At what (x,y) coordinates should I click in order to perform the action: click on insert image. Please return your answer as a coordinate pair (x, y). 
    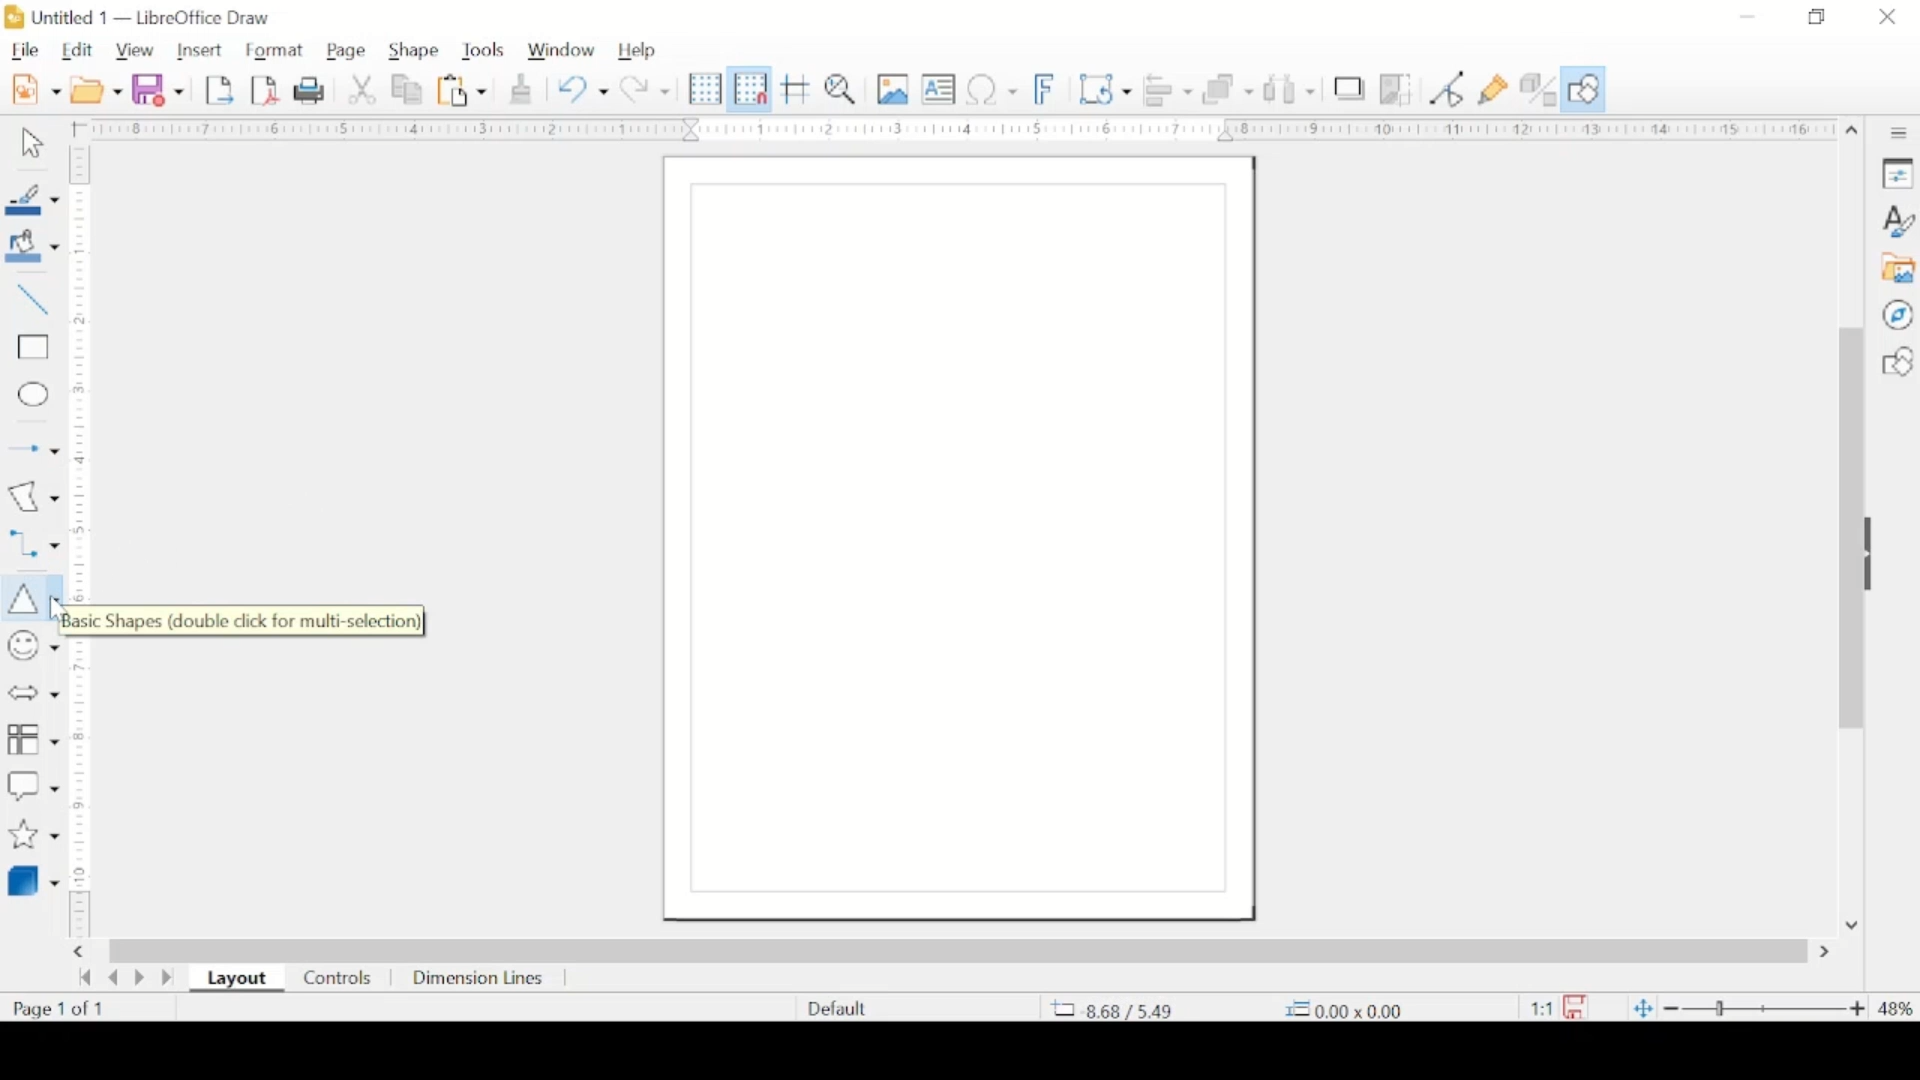
    Looking at the image, I should click on (894, 90).